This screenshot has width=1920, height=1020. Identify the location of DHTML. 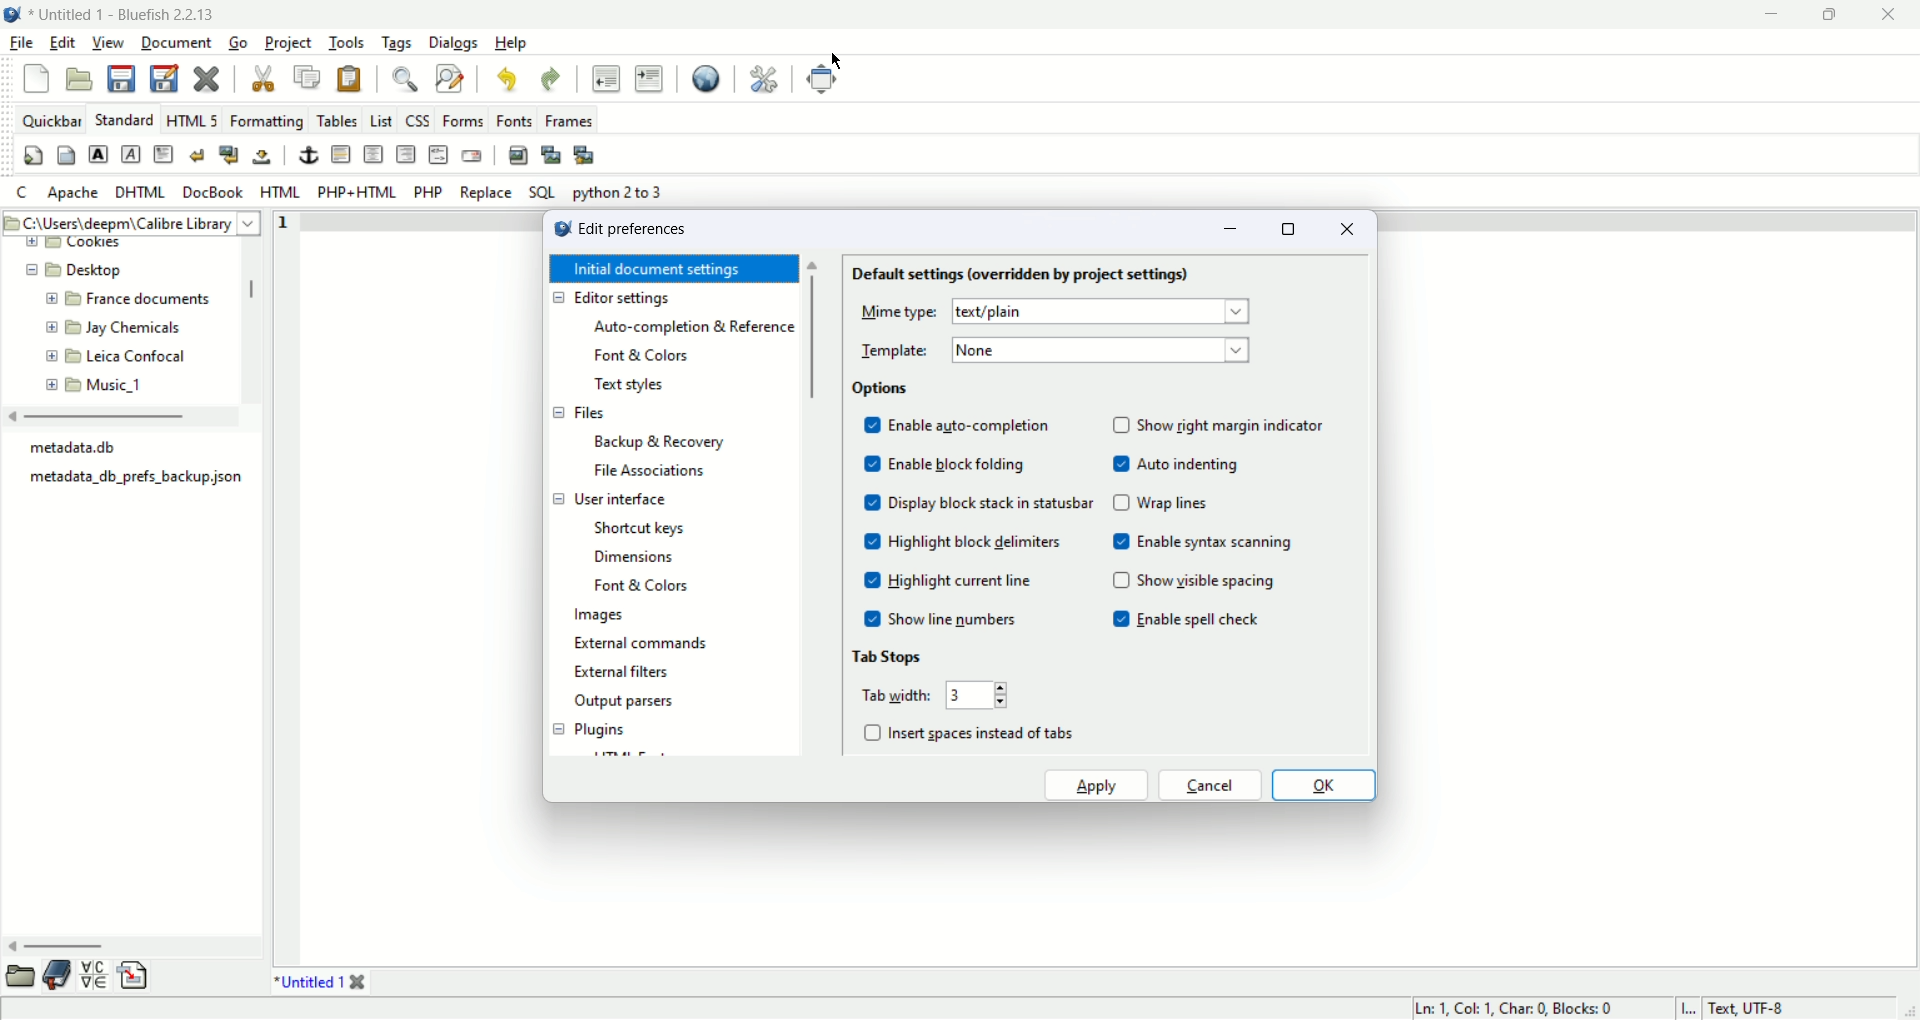
(140, 193).